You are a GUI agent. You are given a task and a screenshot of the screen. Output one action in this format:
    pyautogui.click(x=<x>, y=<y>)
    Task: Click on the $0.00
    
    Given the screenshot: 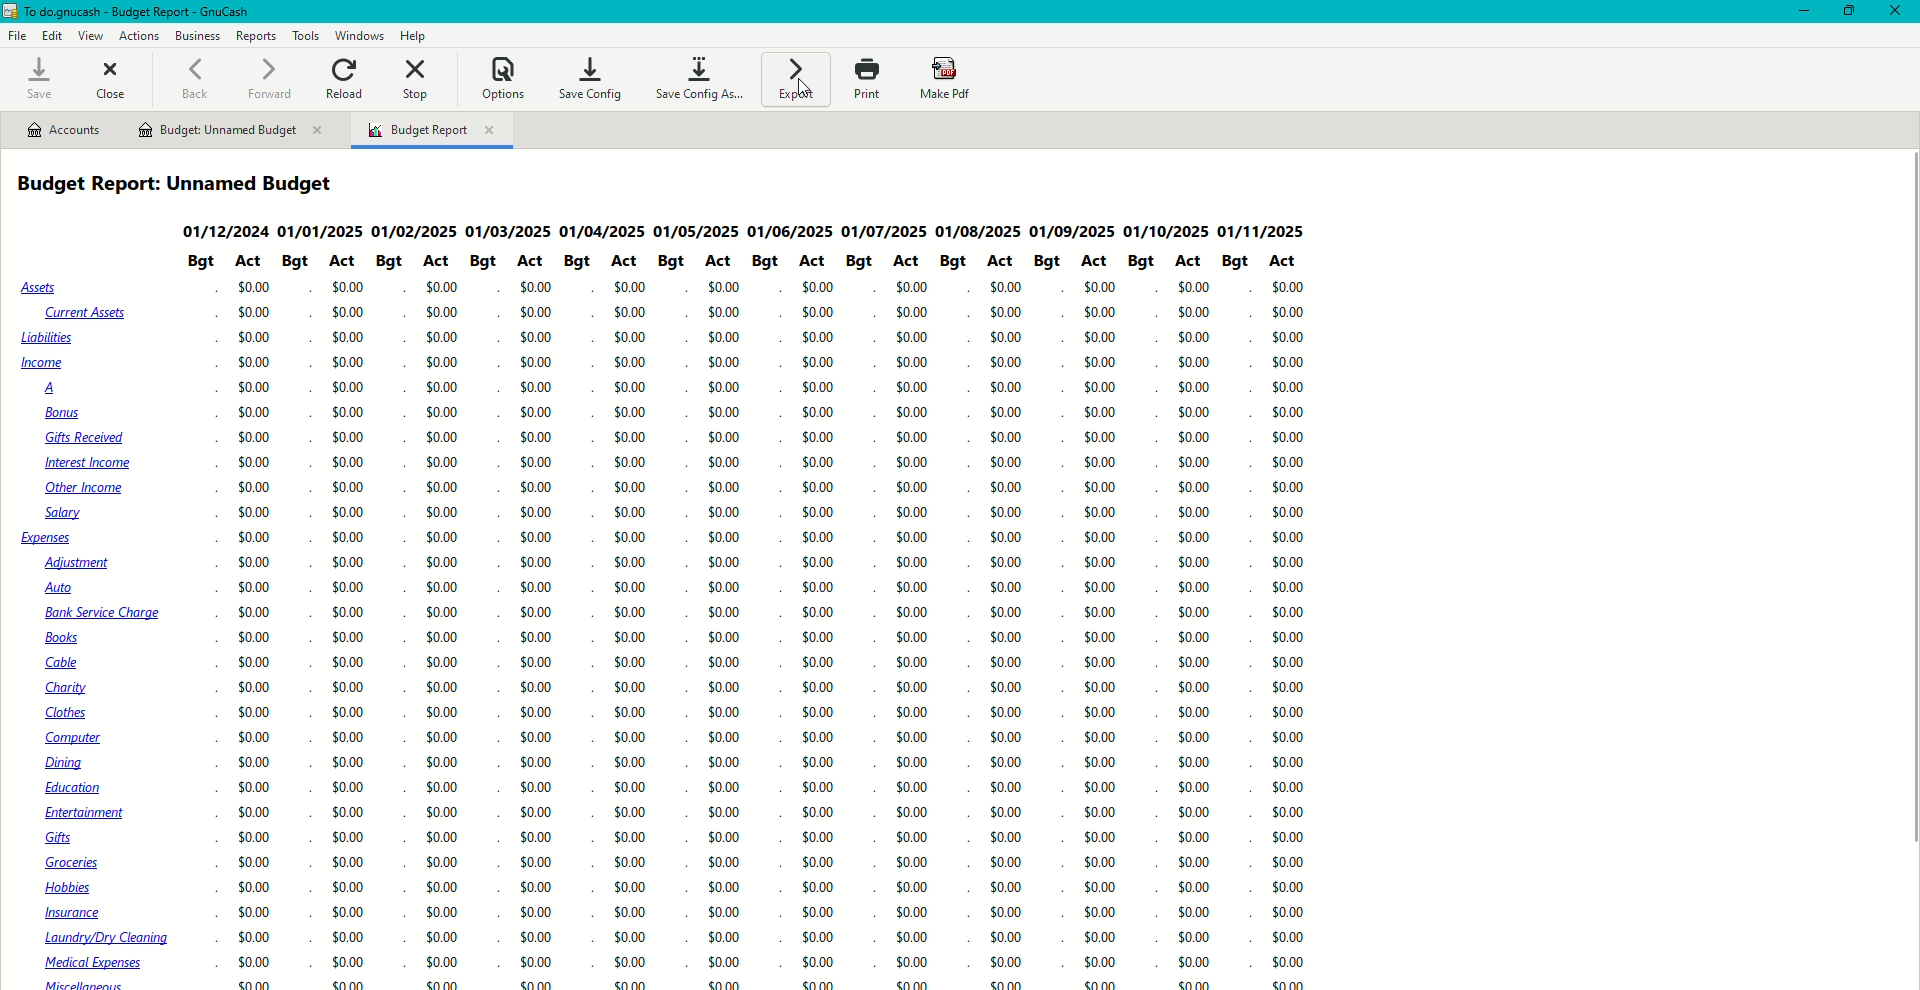 What is the action you would take?
    pyautogui.click(x=532, y=287)
    